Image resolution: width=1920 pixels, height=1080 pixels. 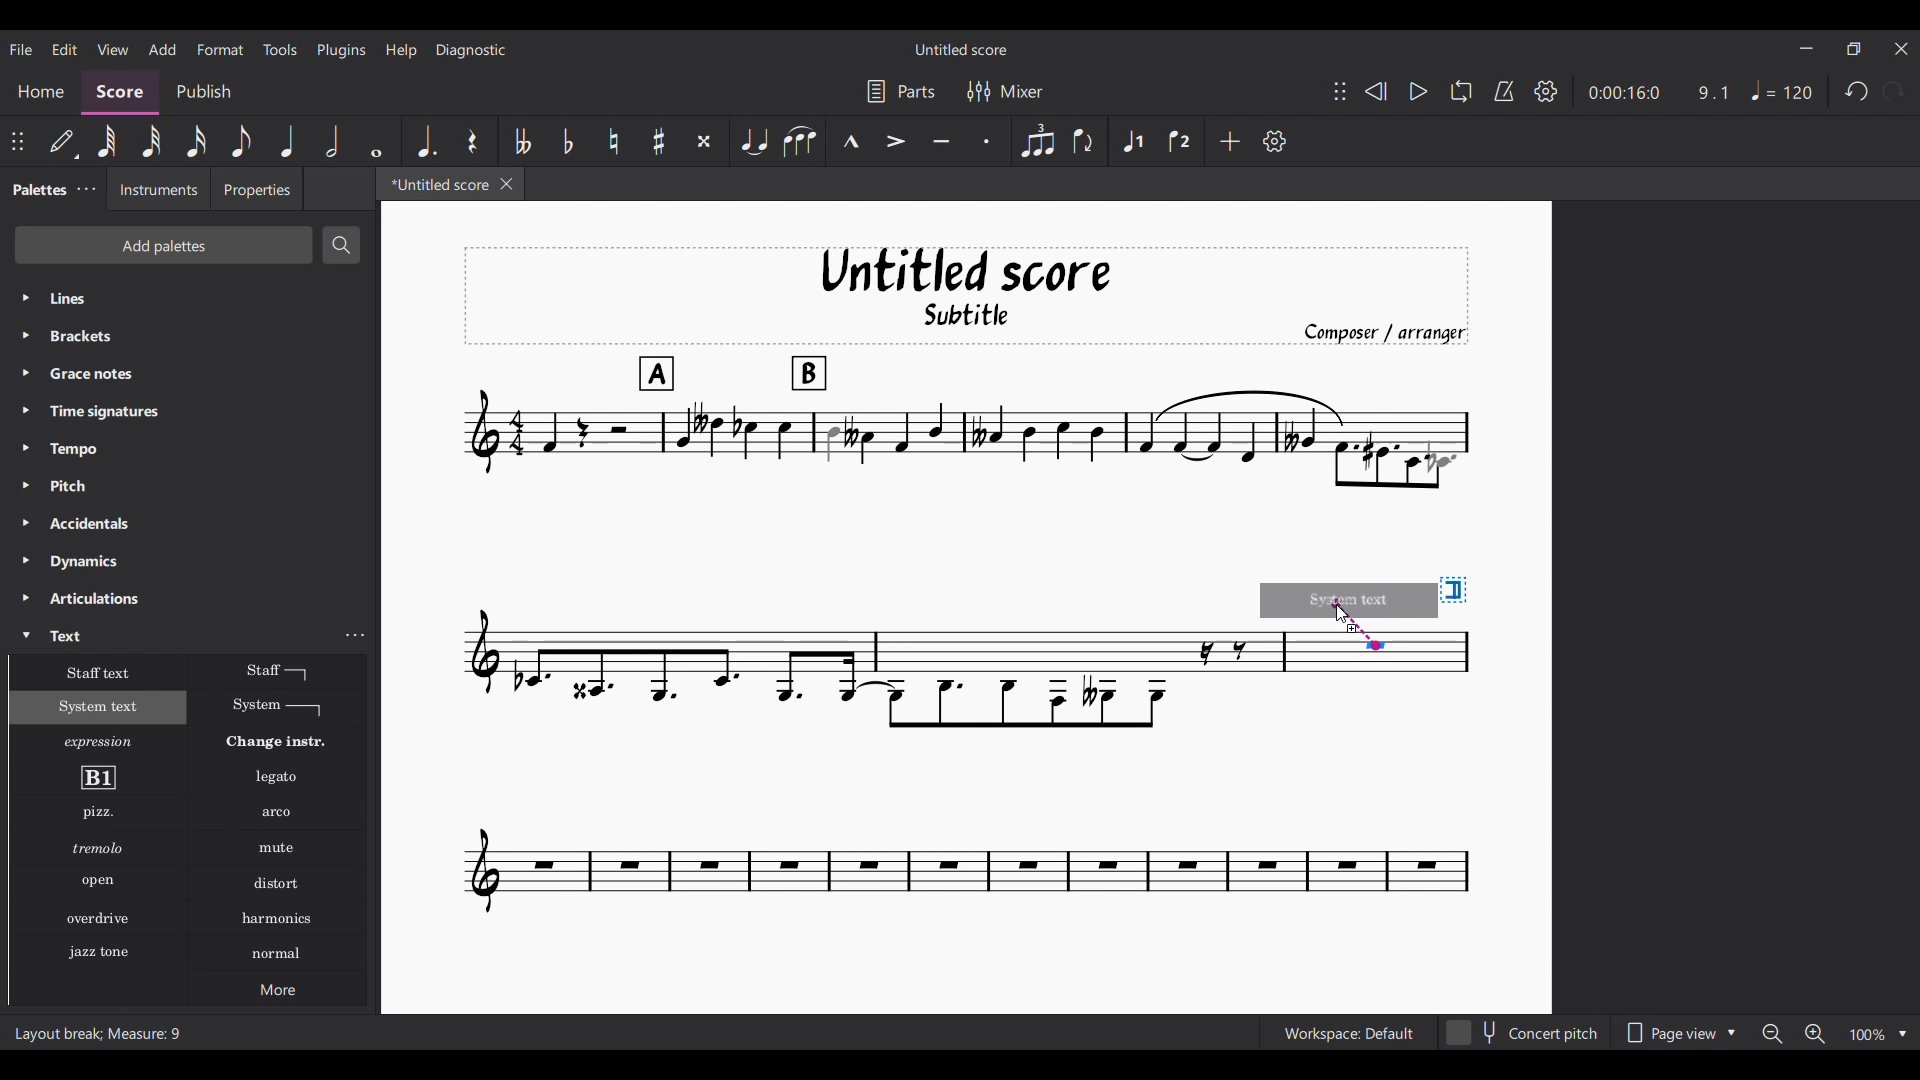 What do you see at coordinates (1712, 92) in the screenshot?
I see `9.1` at bounding box center [1712, 92].